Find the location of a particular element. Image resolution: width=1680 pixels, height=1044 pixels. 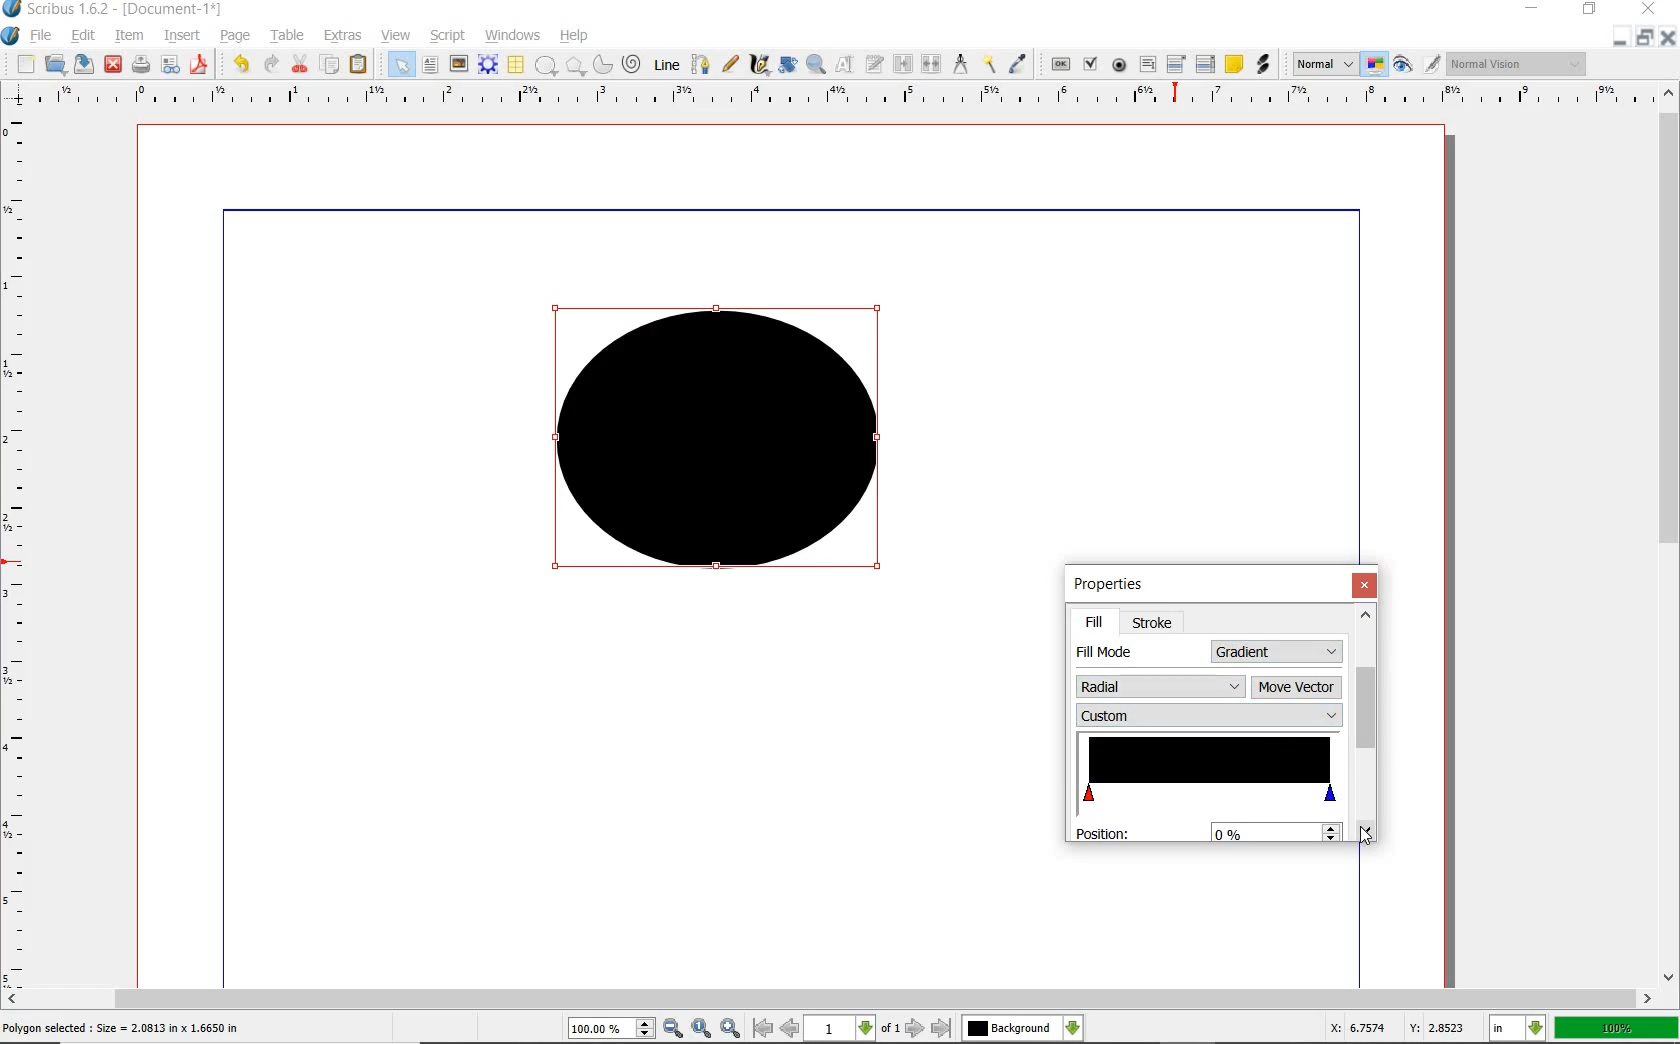

PDF RADIO BUTTON is located at coordinates (1120, 64).